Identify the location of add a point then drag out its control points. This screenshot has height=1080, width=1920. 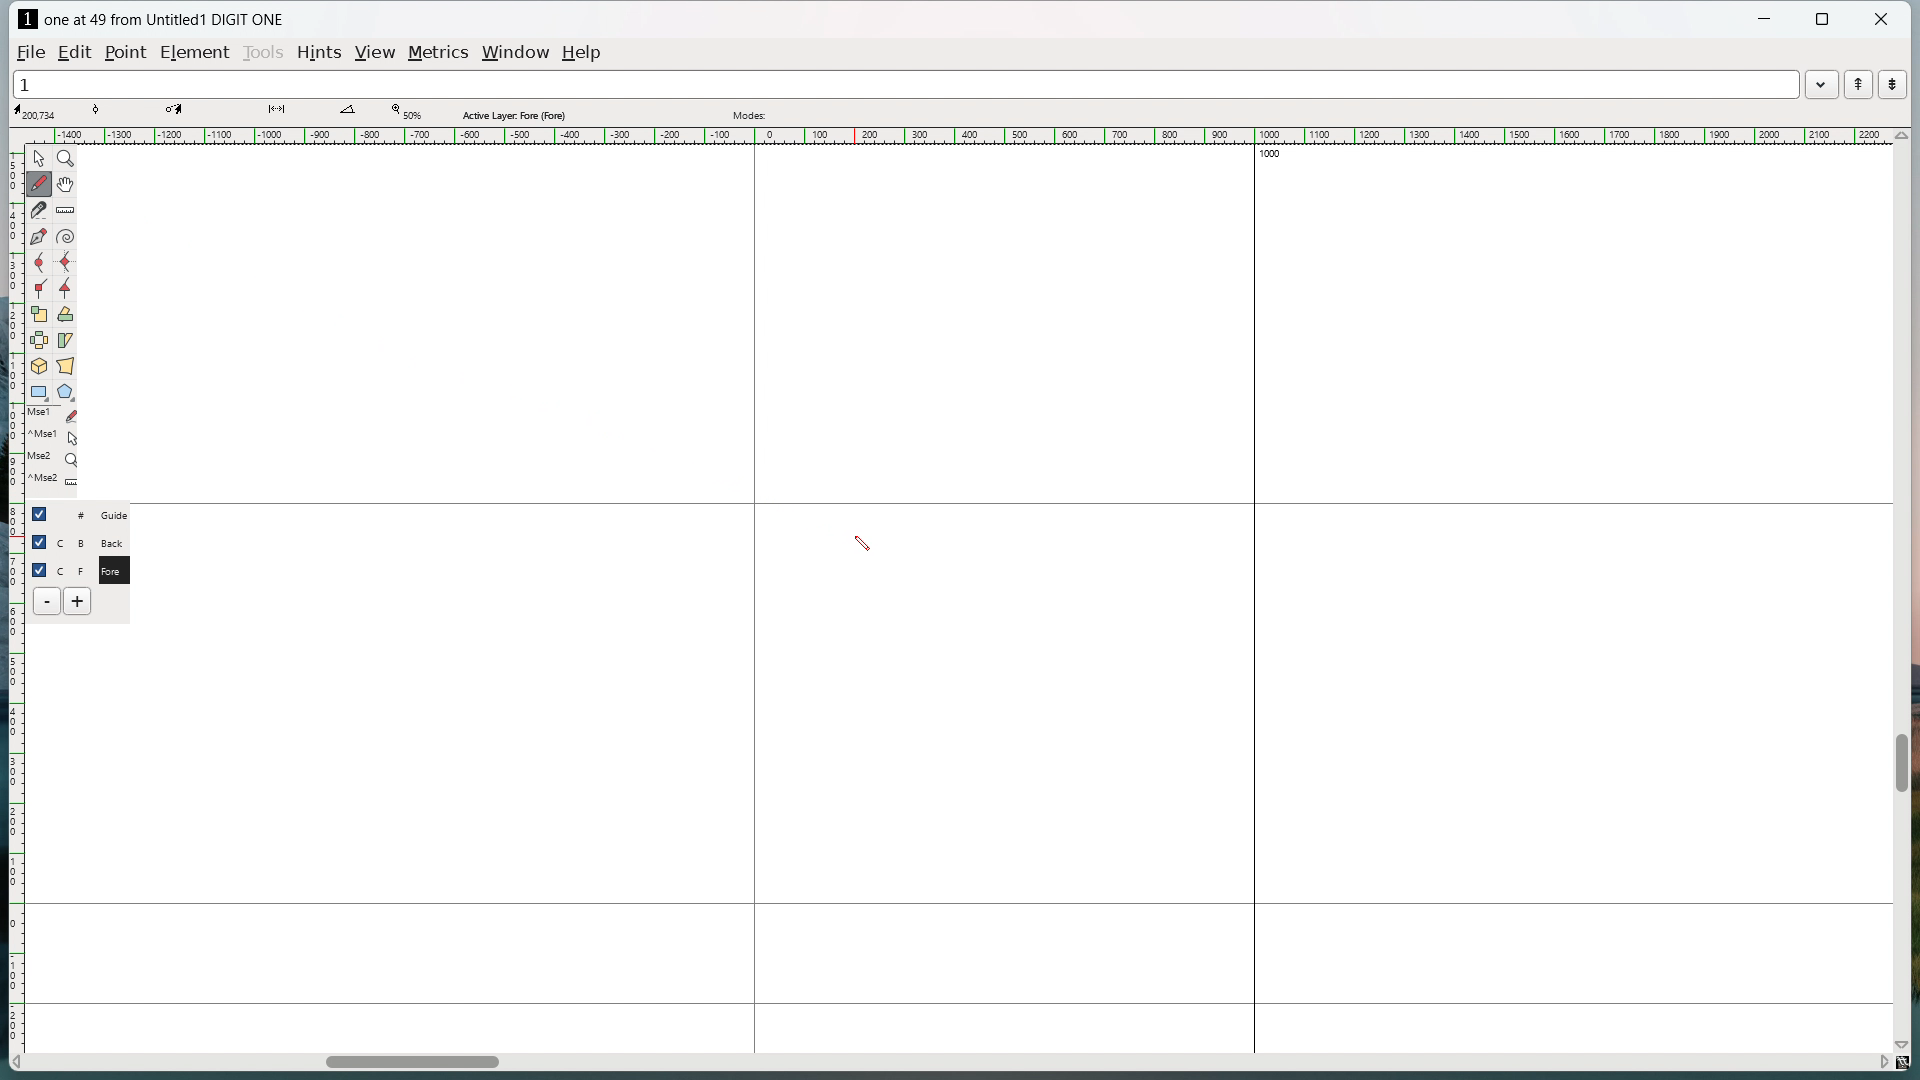
(39, 236).